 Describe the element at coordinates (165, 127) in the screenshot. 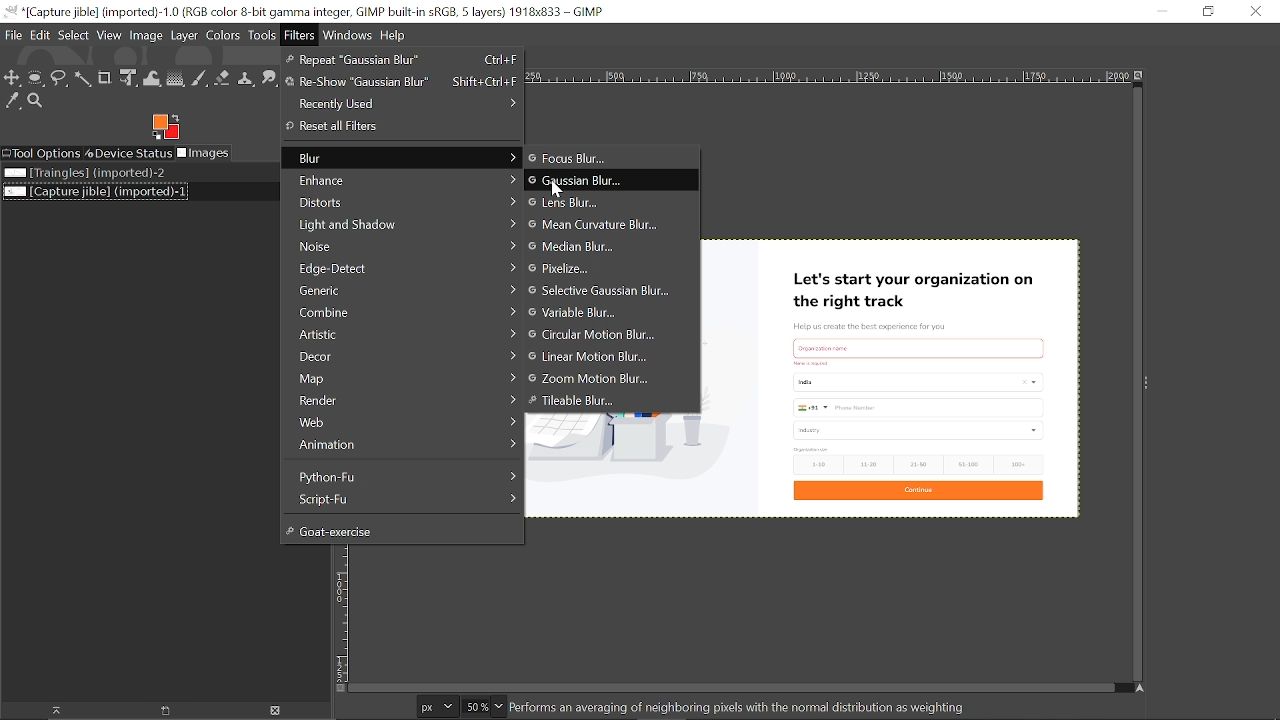

I see `Foreground color` at that location.